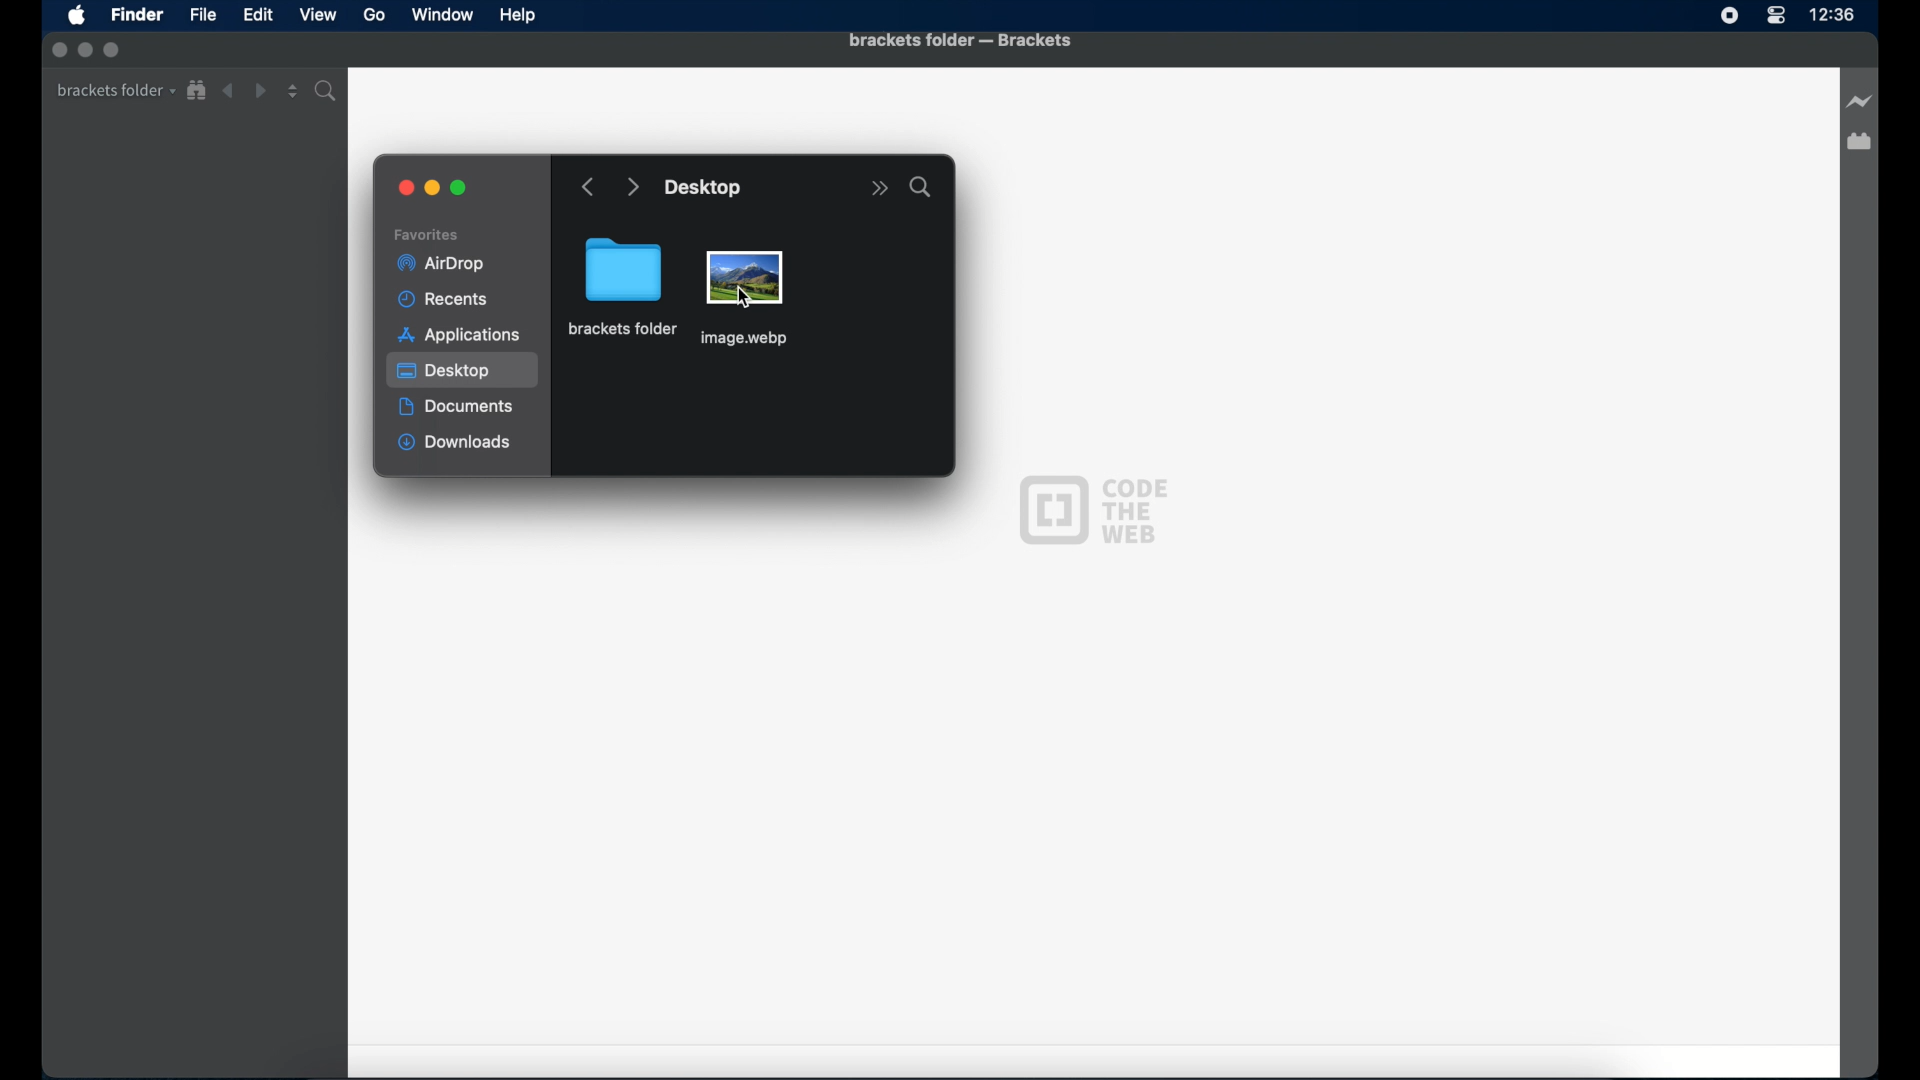  I want to click on time, so click(1832, 14).